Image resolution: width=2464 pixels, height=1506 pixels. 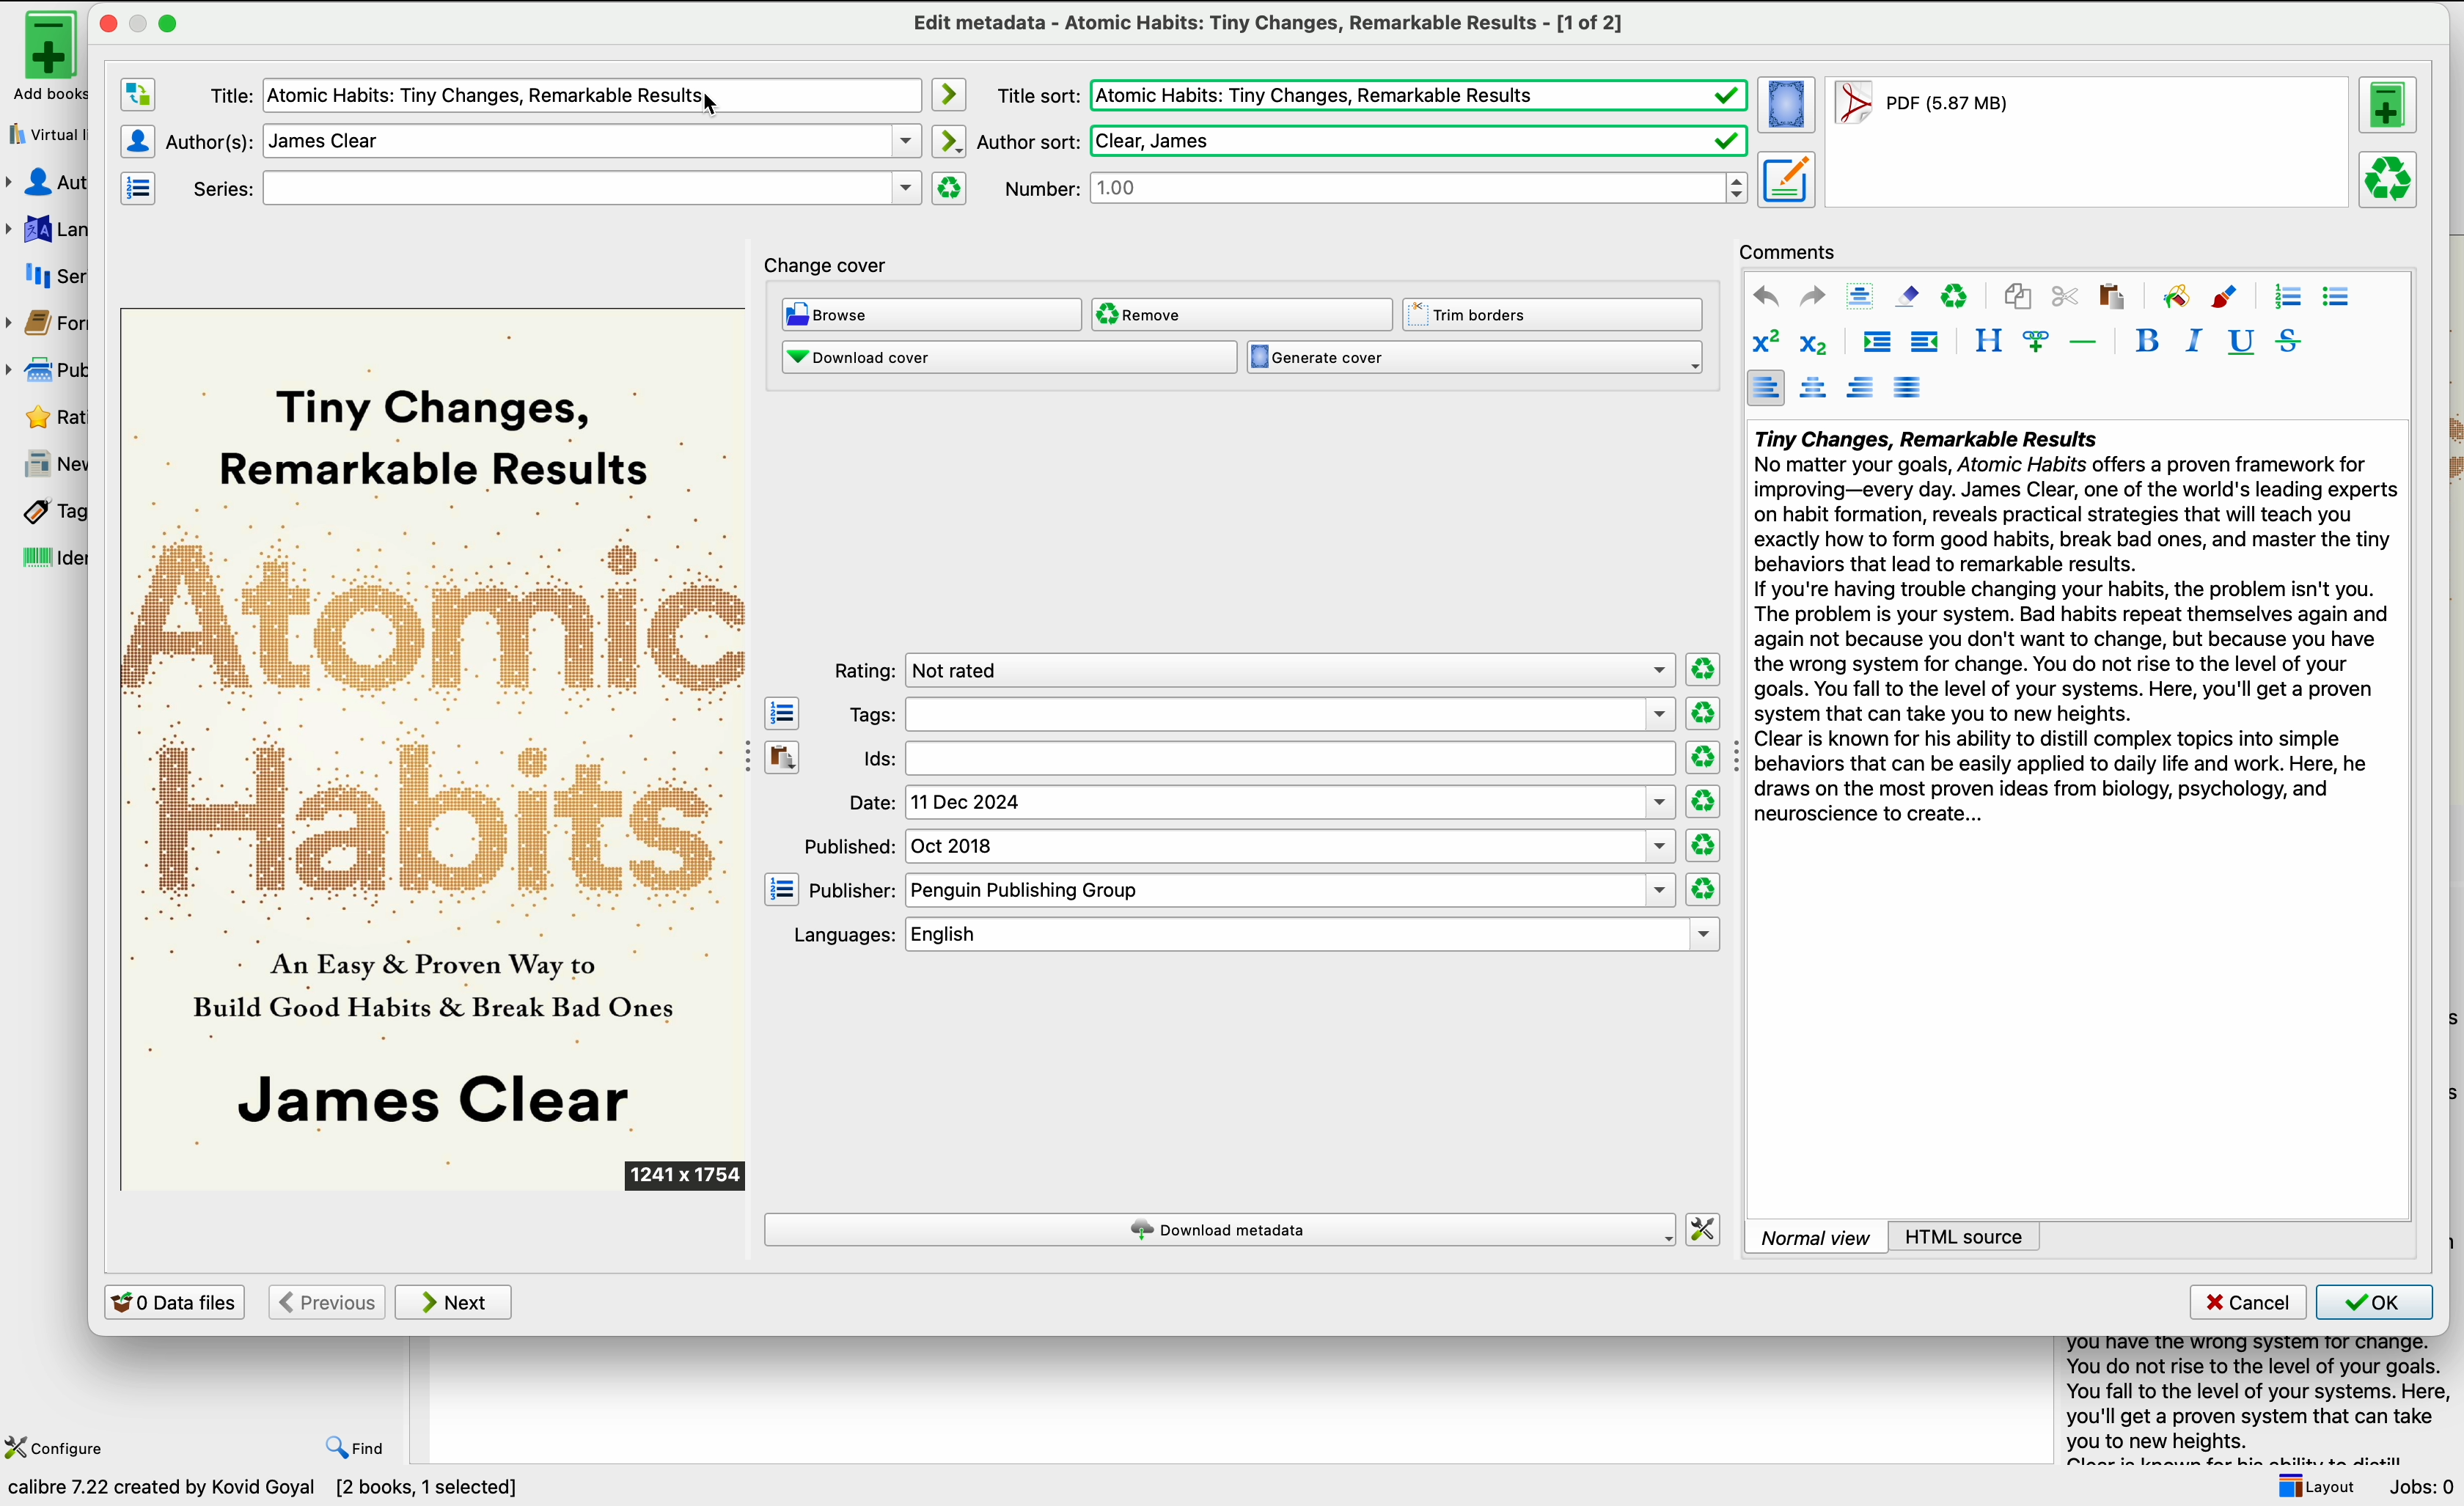 What do you see at coordinates (1927, 343) in the screenshot?
I see `decrease indentation` at bounding box center [1927, 343].